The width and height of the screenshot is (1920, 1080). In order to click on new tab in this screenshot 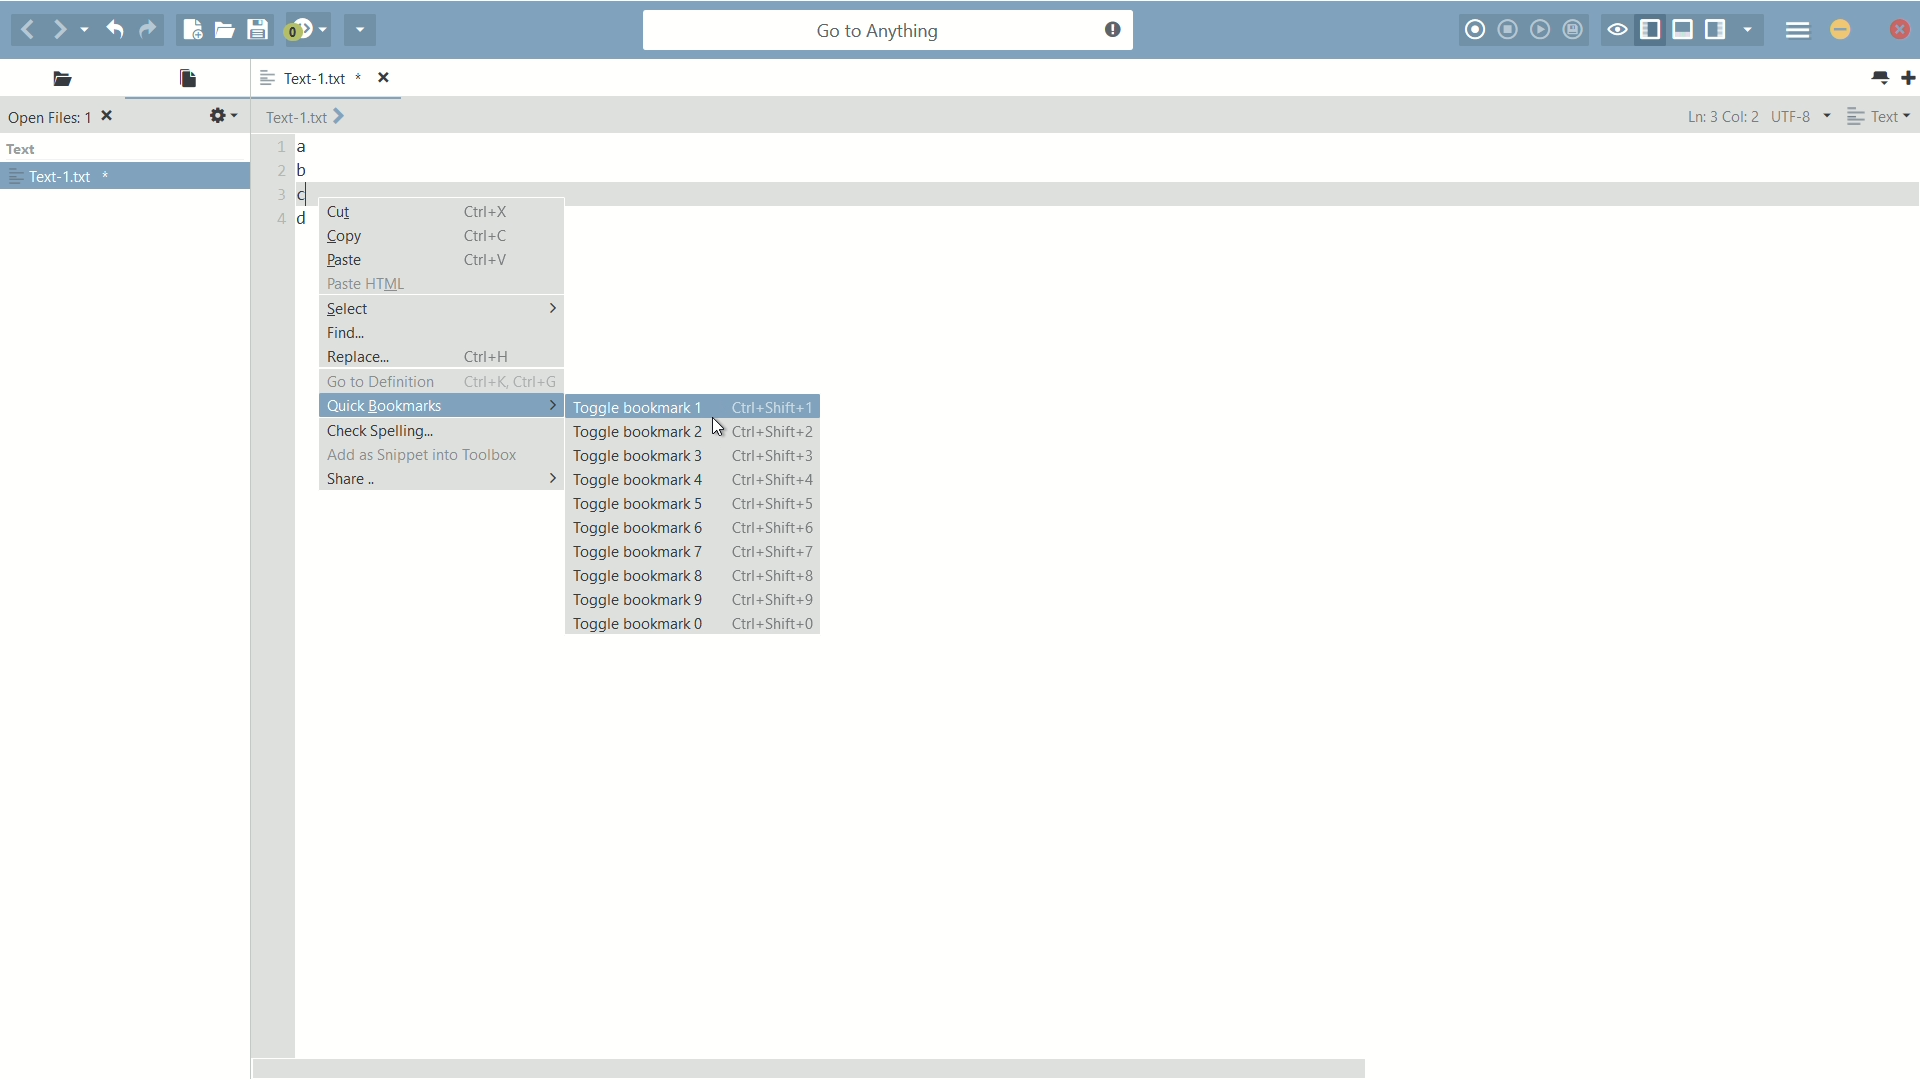, I will do `click(1908, 79)`.